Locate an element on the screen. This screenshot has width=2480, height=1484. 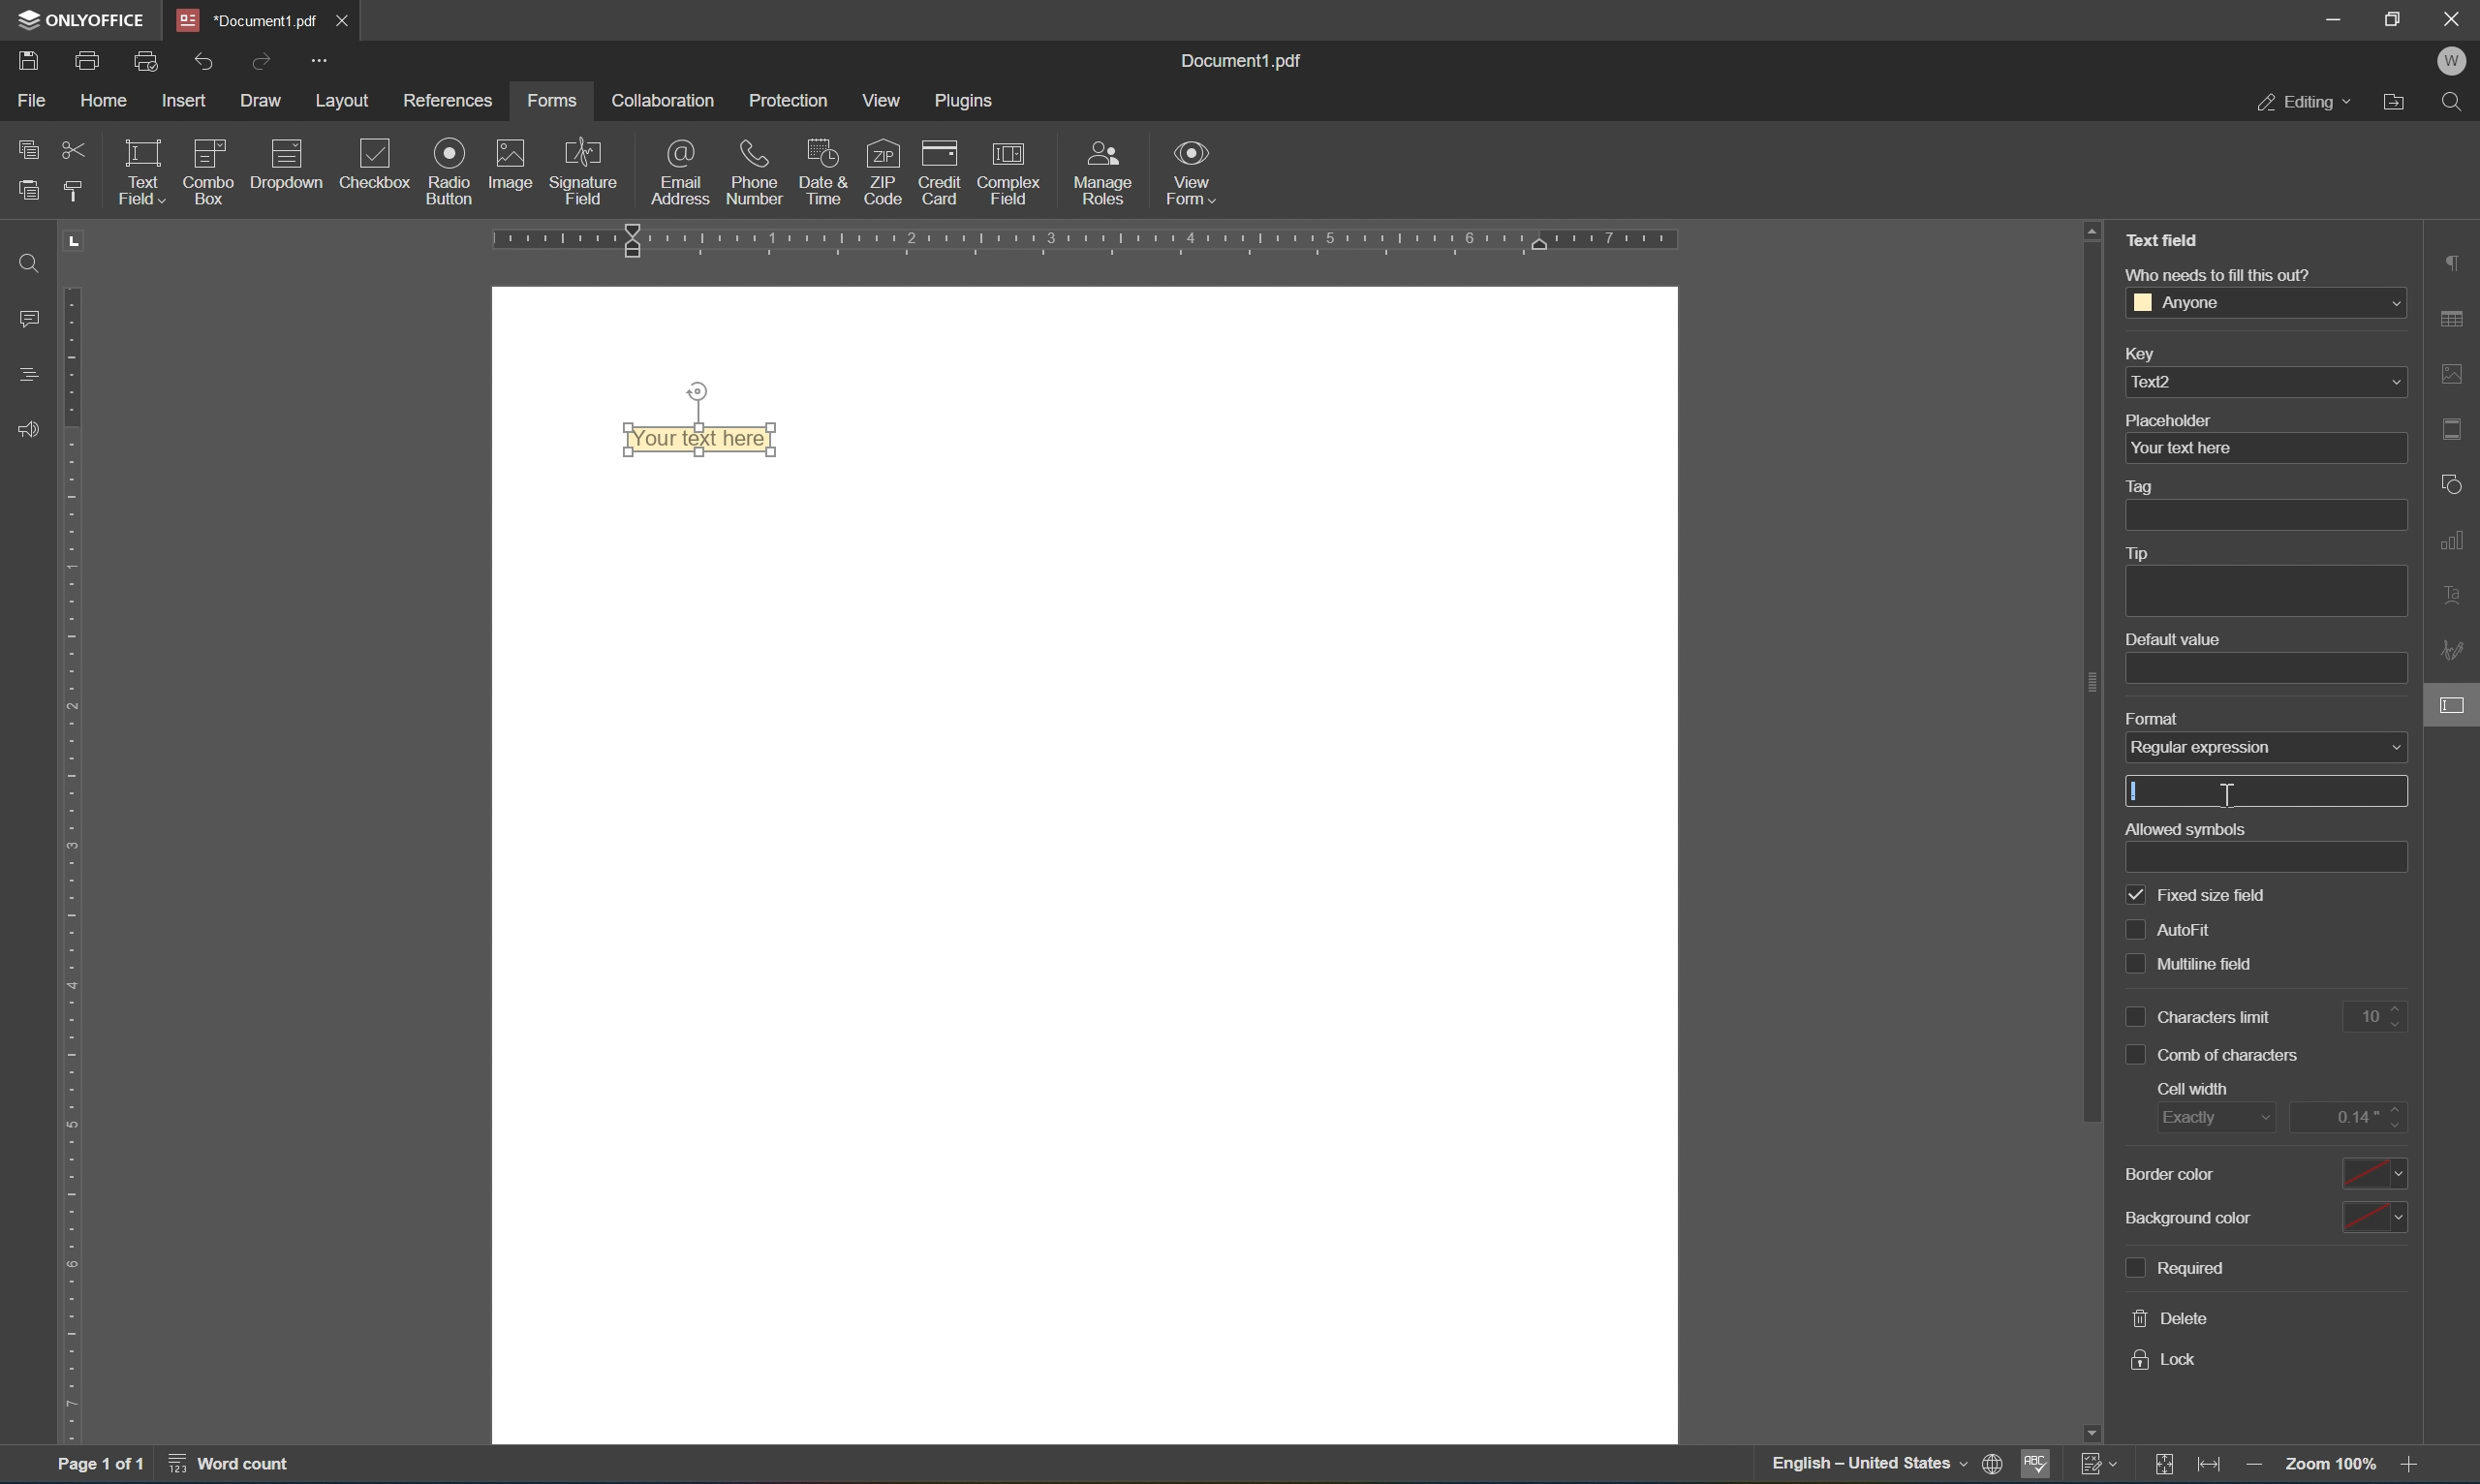
dropdown is located at coordinates (285, 170).